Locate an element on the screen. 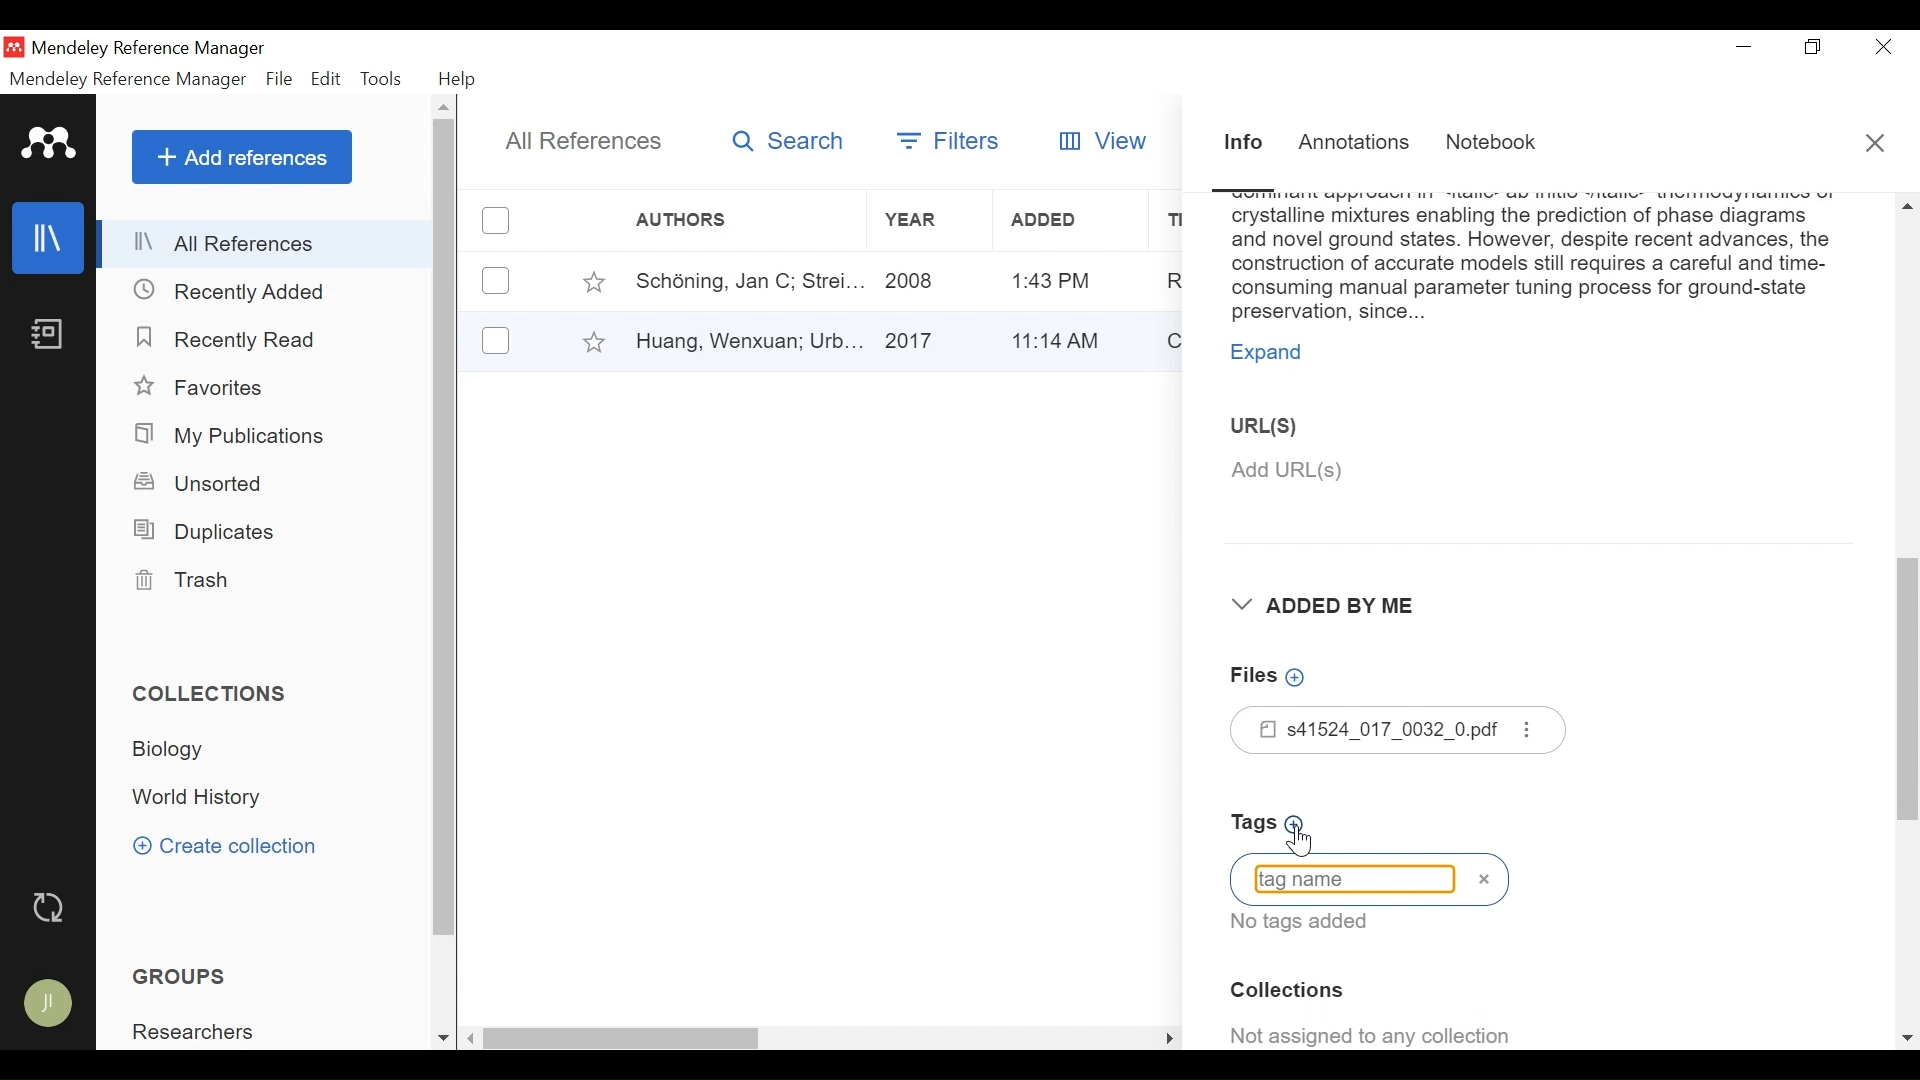 The height and width of the screenshot is (1080, 1920). Vertical Scroll bar is located at coordinates (625, 1040).